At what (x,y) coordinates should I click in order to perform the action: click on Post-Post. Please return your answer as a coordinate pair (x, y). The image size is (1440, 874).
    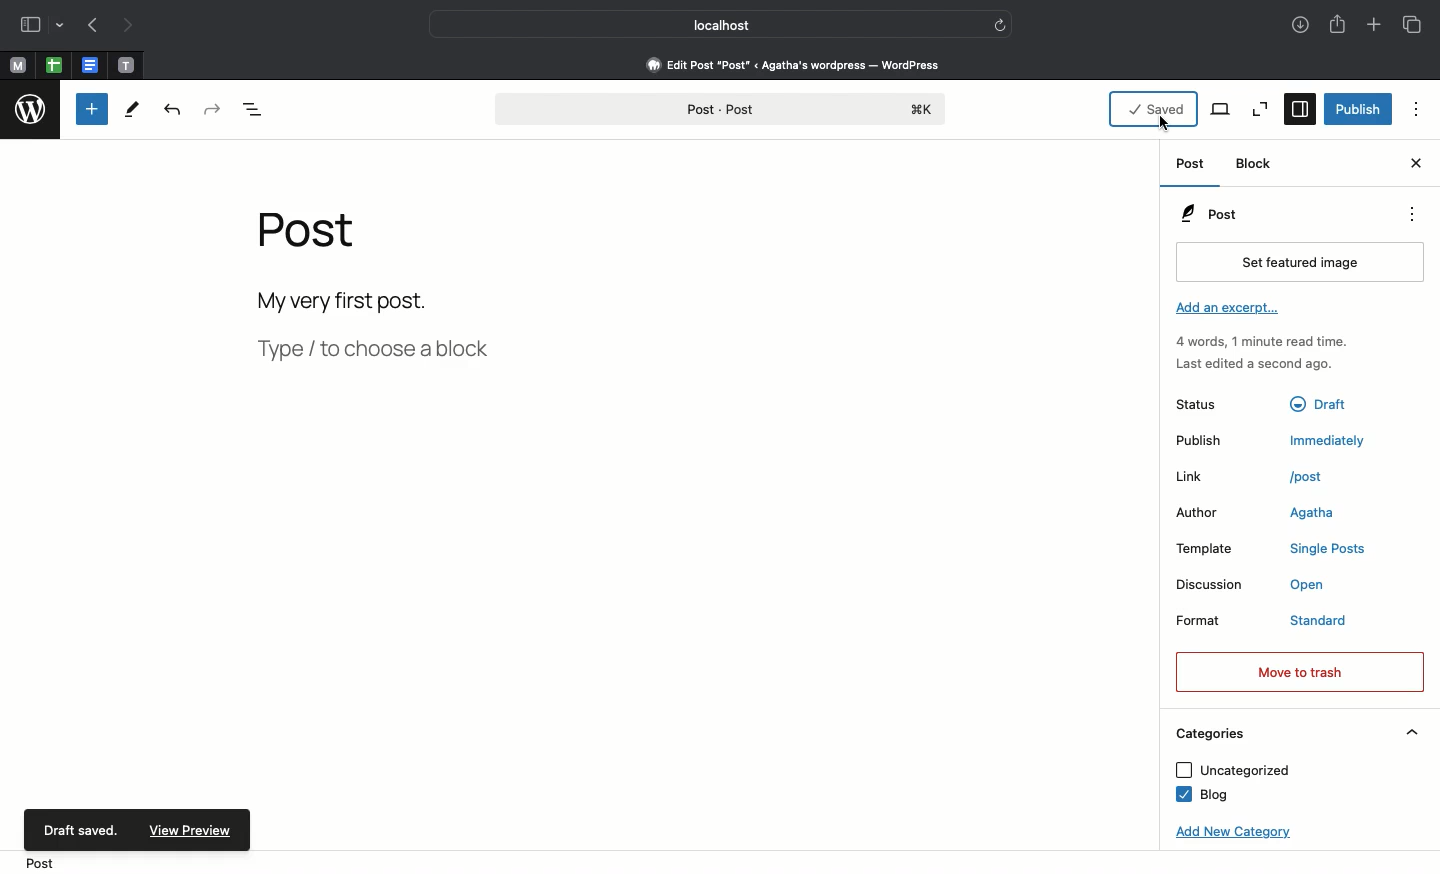
    Looking at the image, I should click on (719, 110).